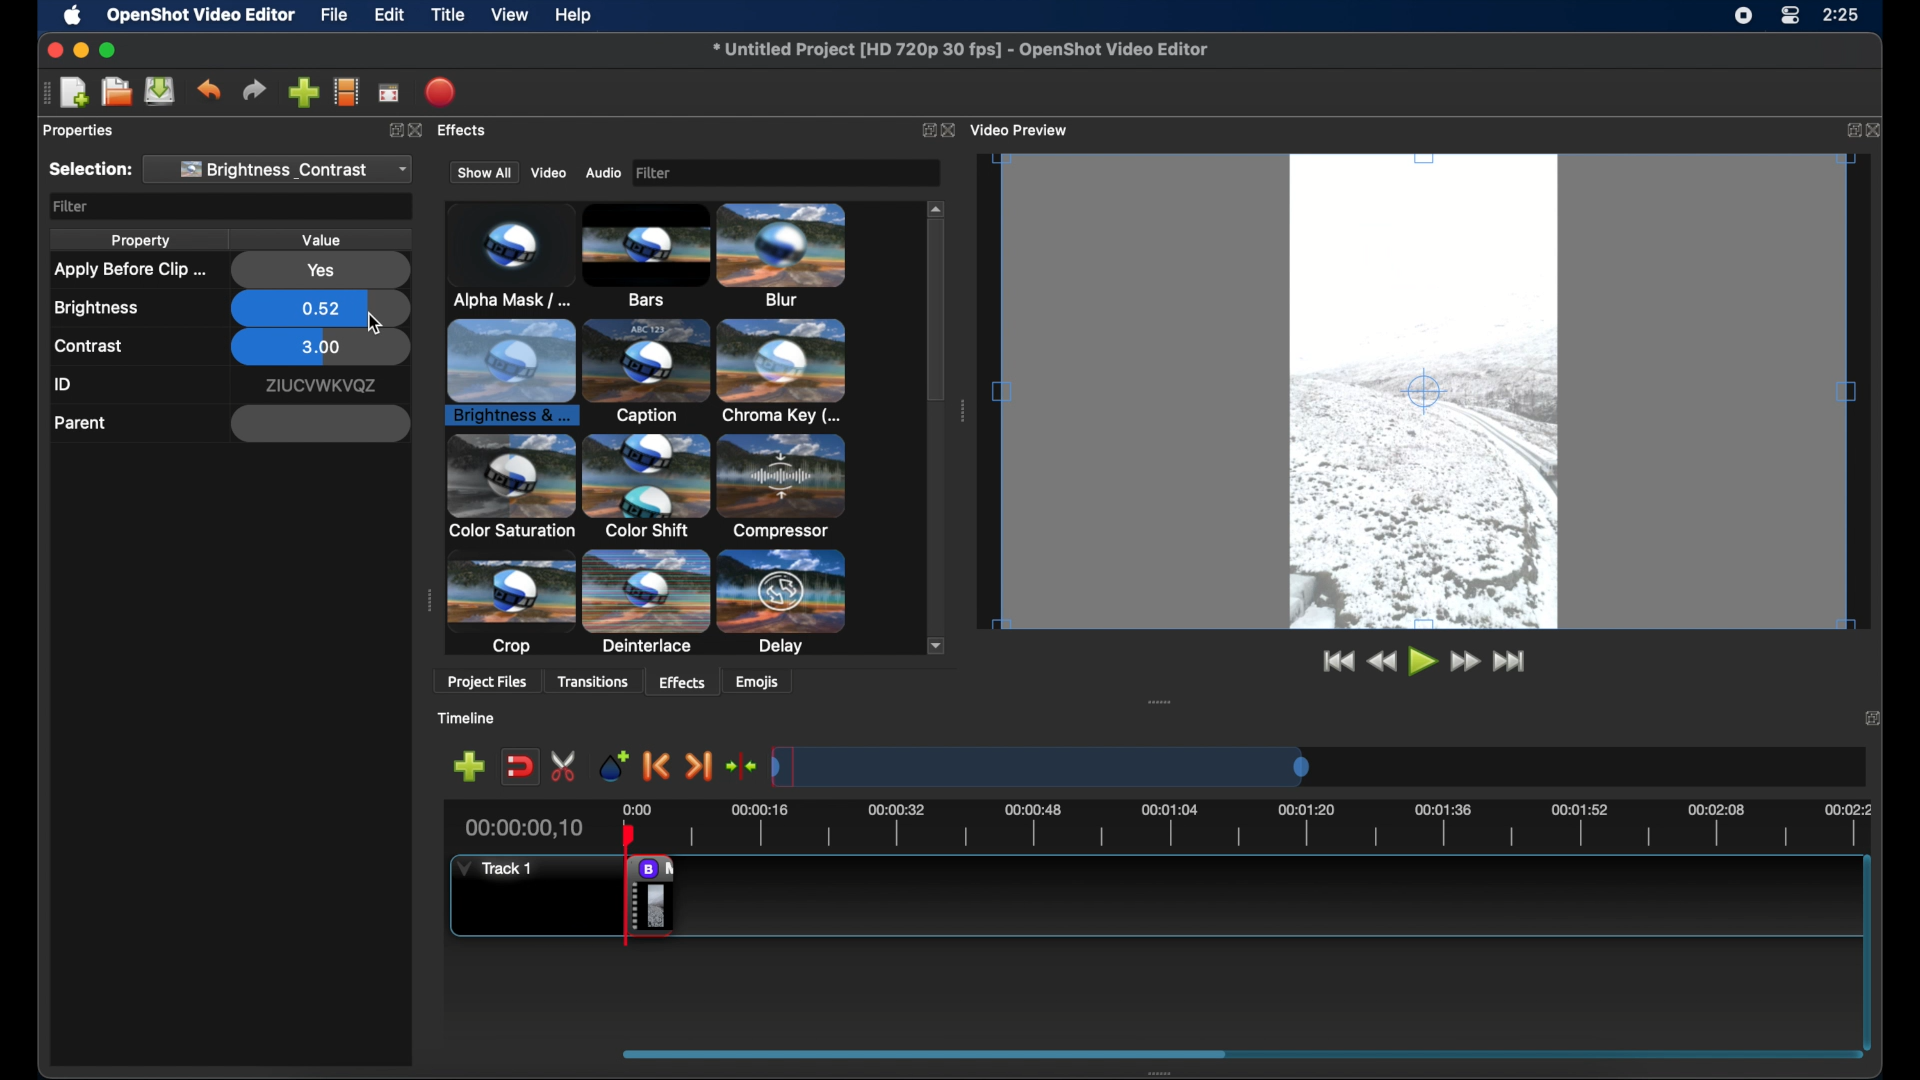  Describe the element at coordinates (320, 349) in the screenshot. I see `3.00` at that location.